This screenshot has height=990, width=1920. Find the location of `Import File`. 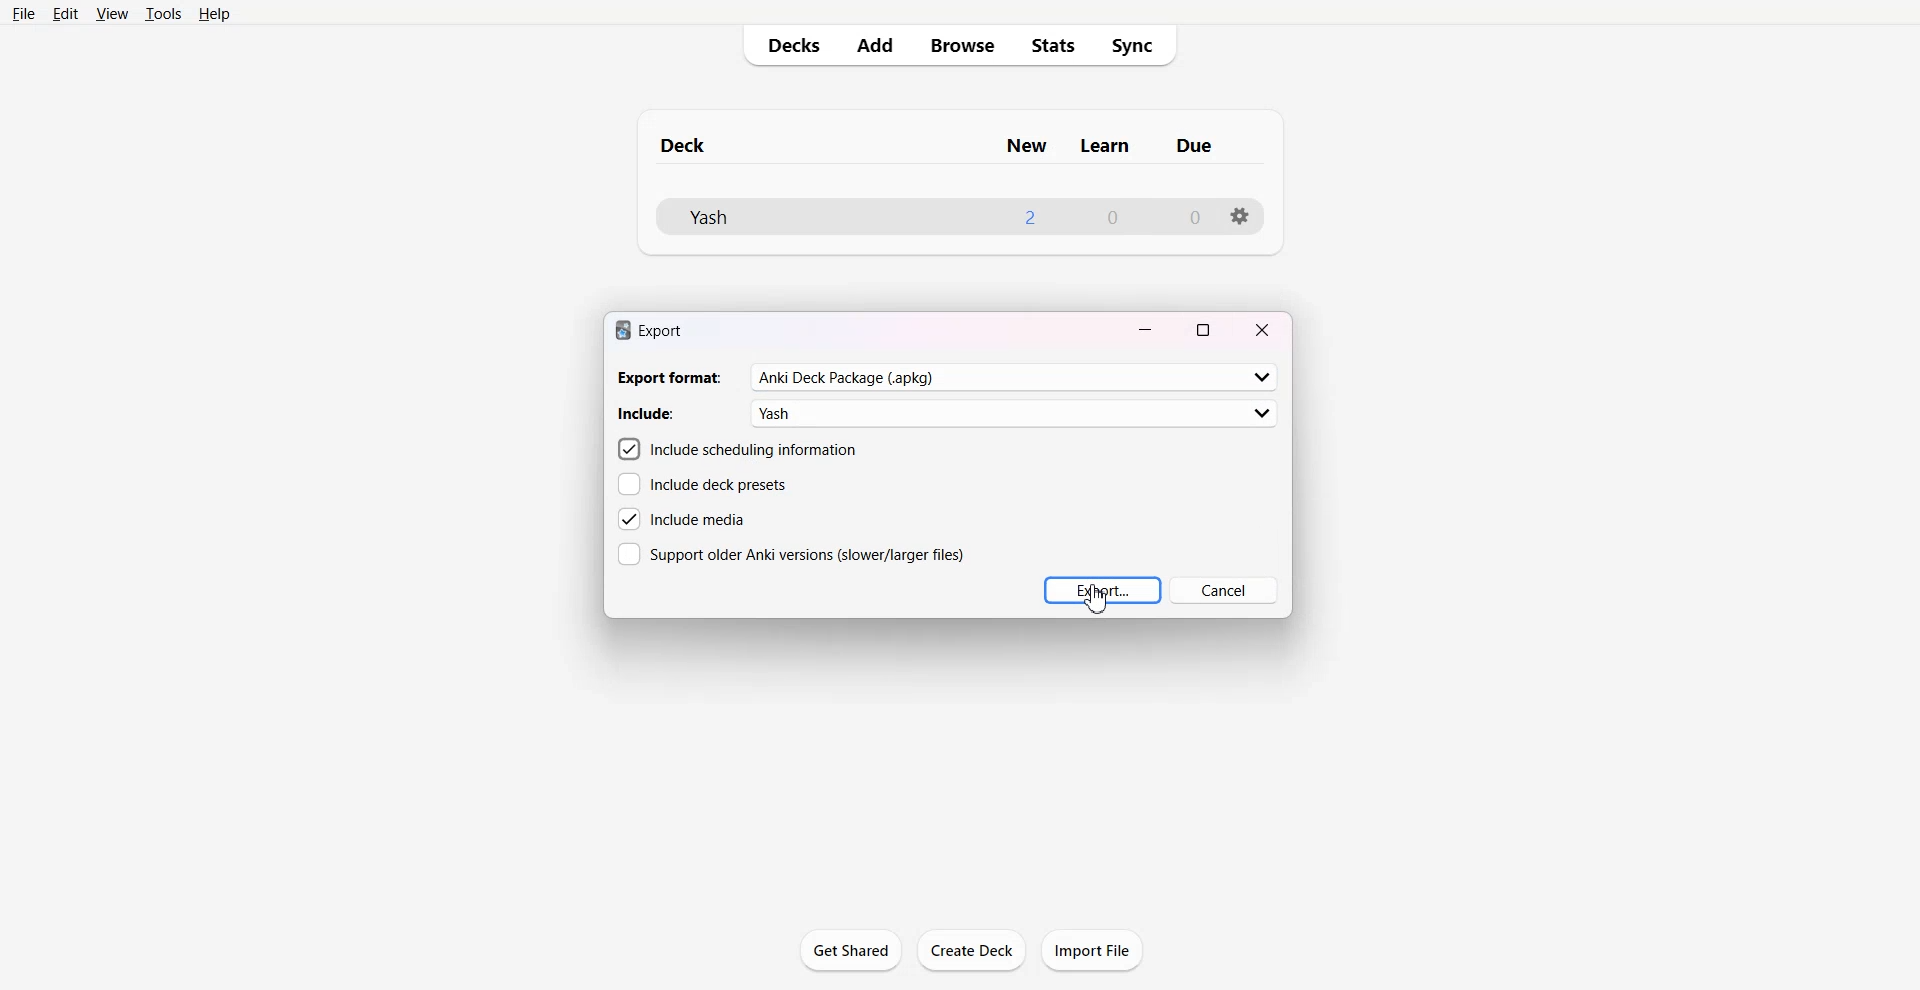

Import File is located at coordinates (1093, 949).